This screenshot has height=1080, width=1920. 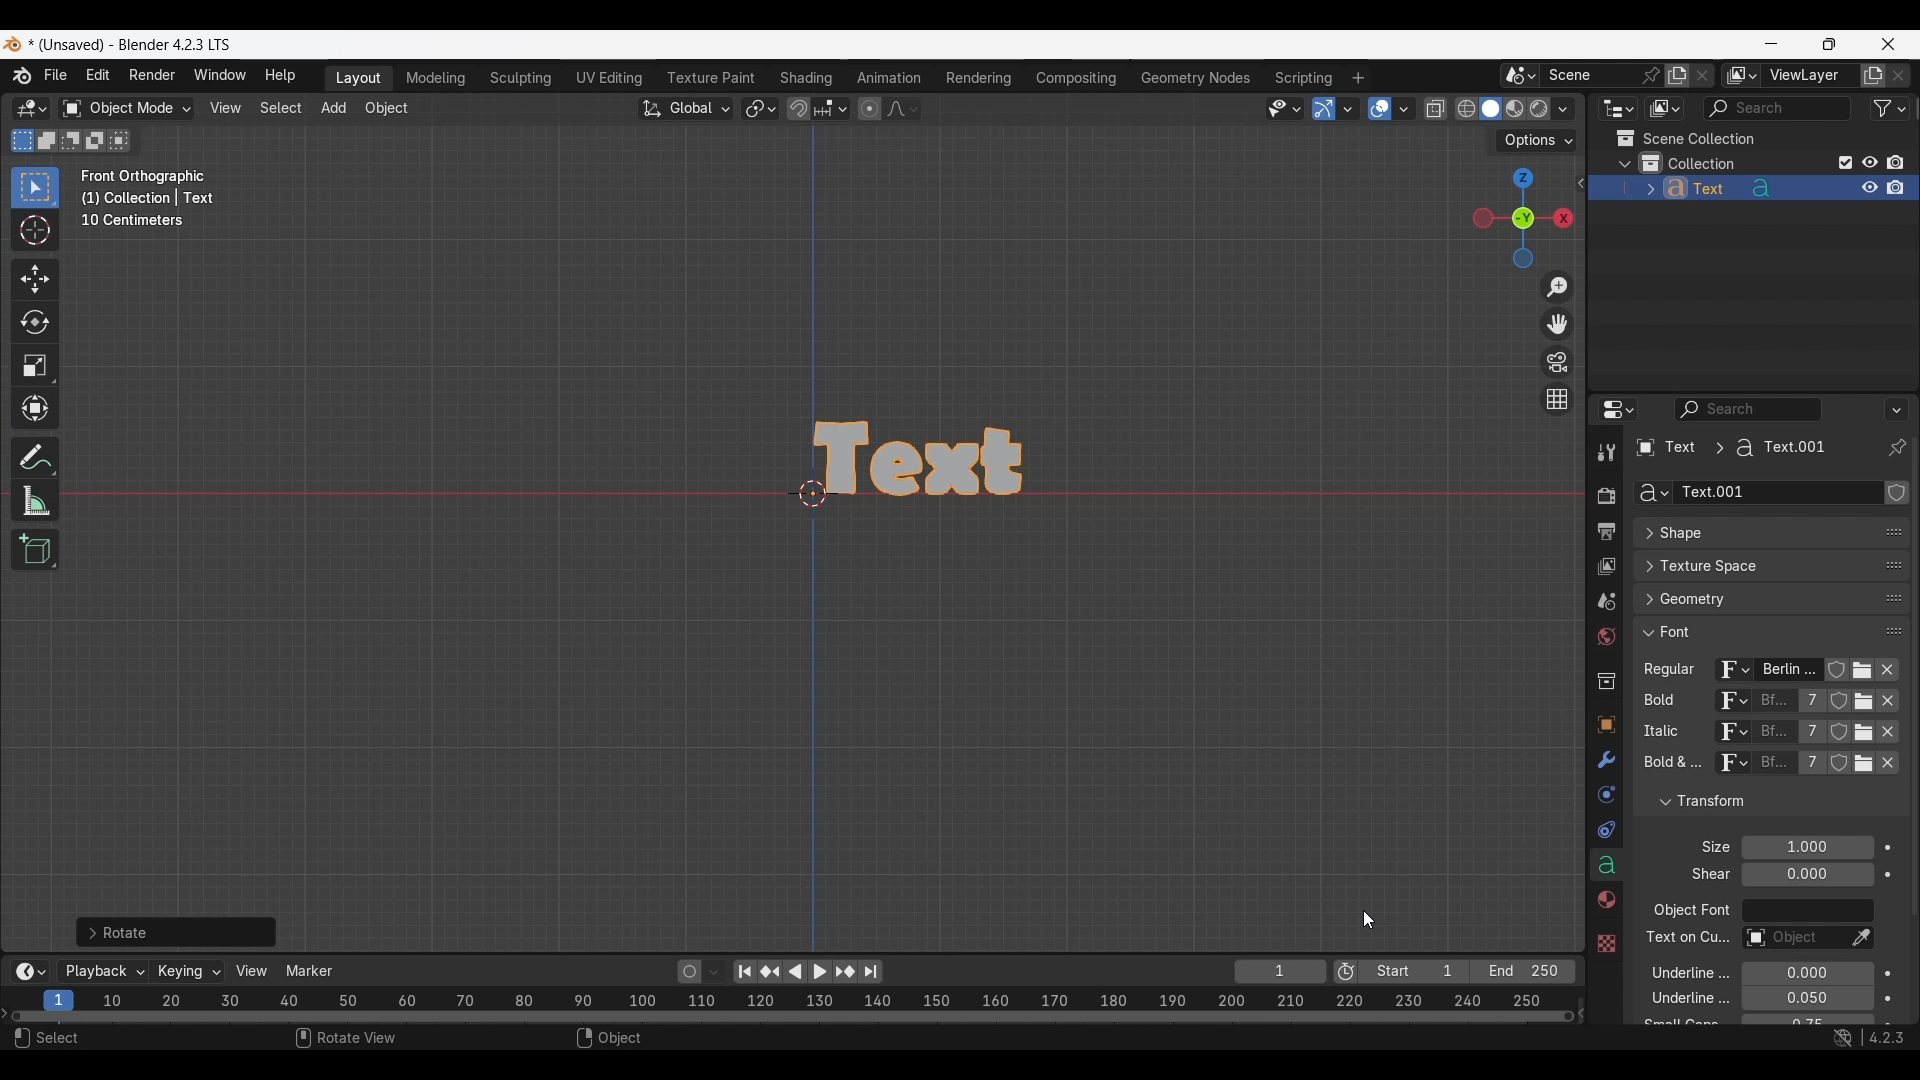 I want to click on Fake user for respe, so click(x=1838, y=674).